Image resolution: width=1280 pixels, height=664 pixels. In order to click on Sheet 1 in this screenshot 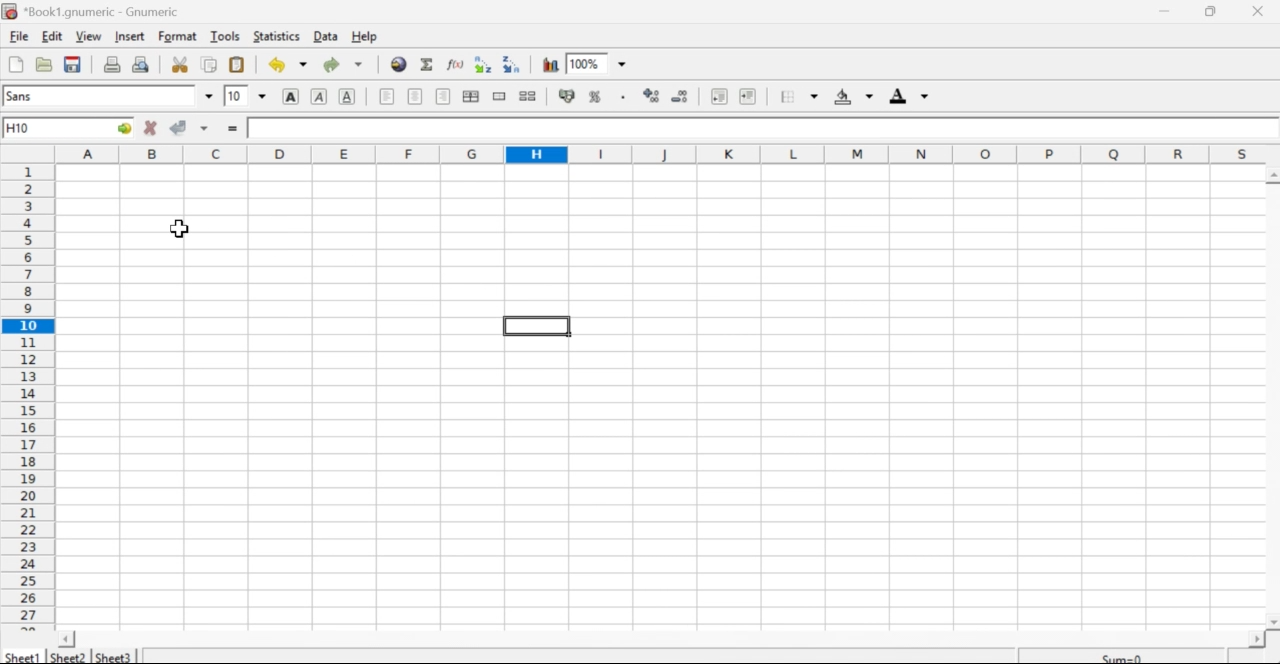, I will do `click(24, 656)`.